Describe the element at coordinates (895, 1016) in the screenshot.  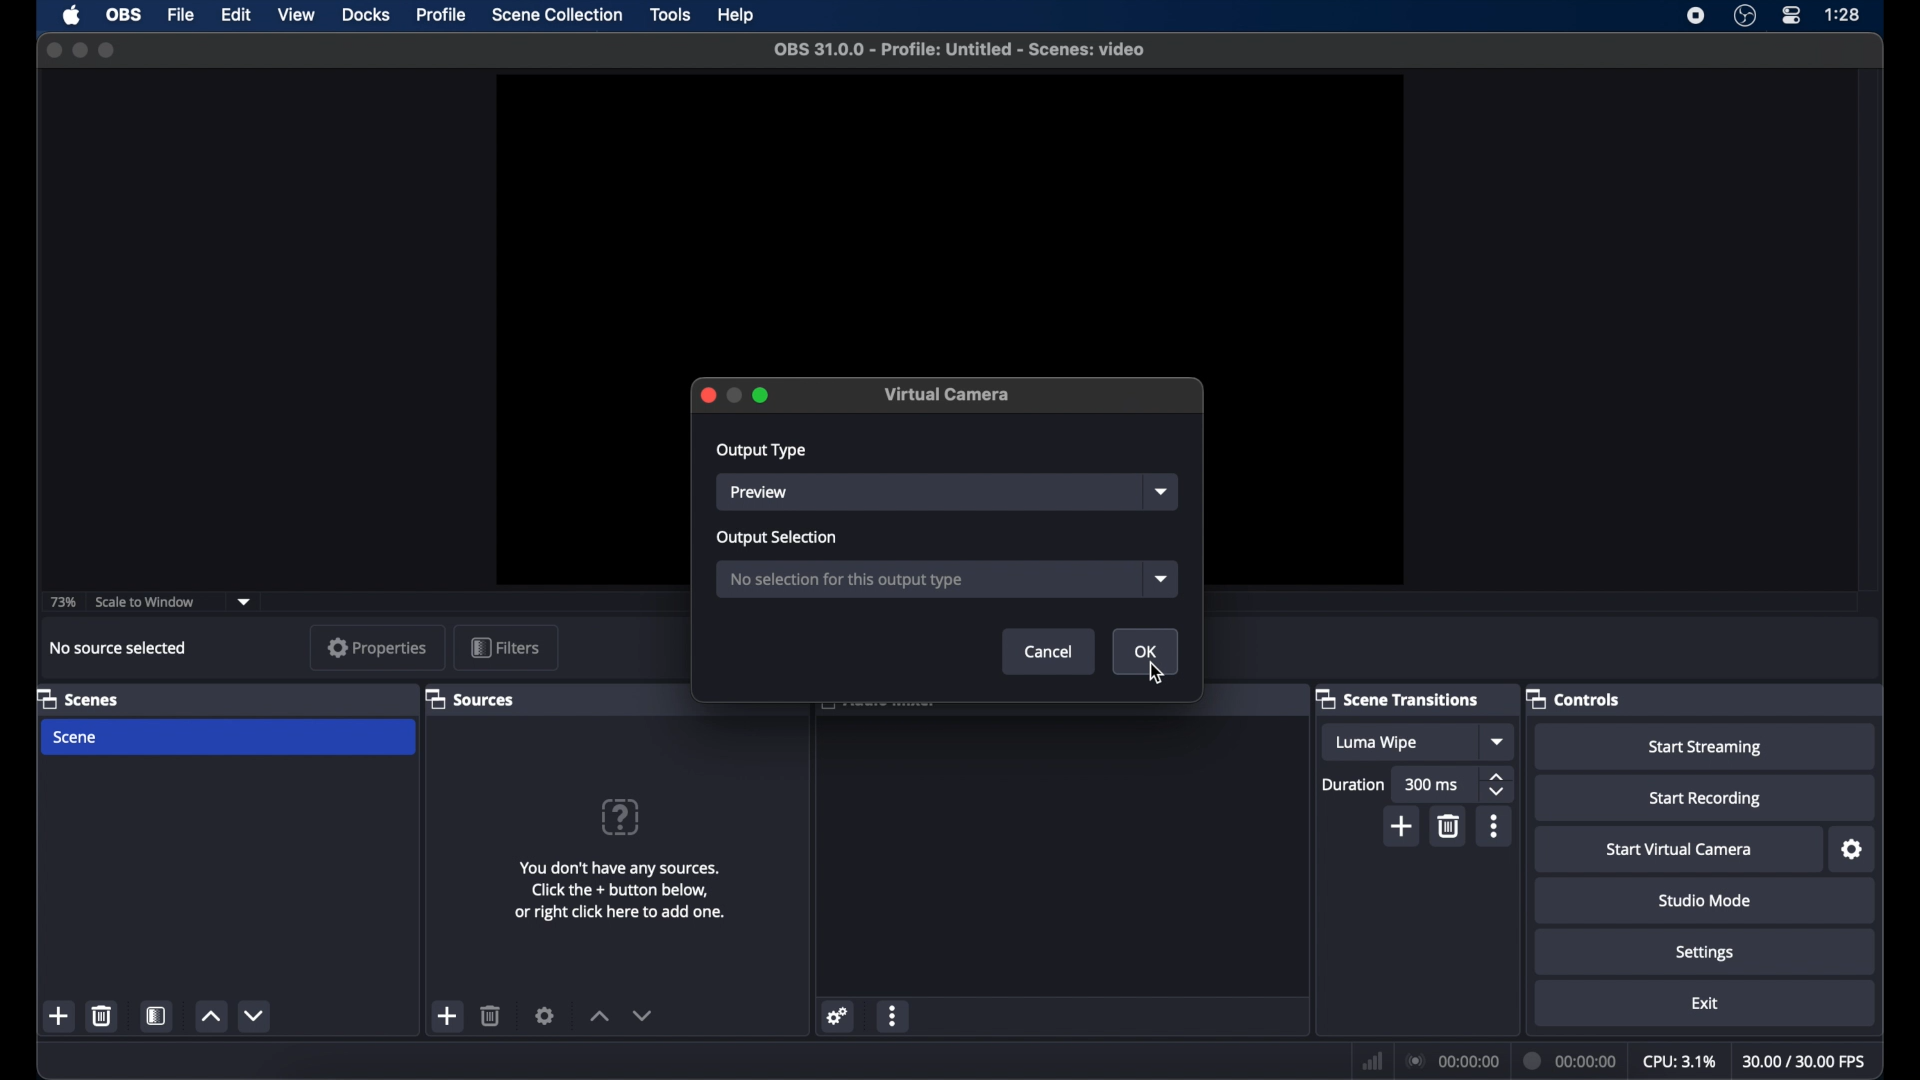
I see `more options` at that location.